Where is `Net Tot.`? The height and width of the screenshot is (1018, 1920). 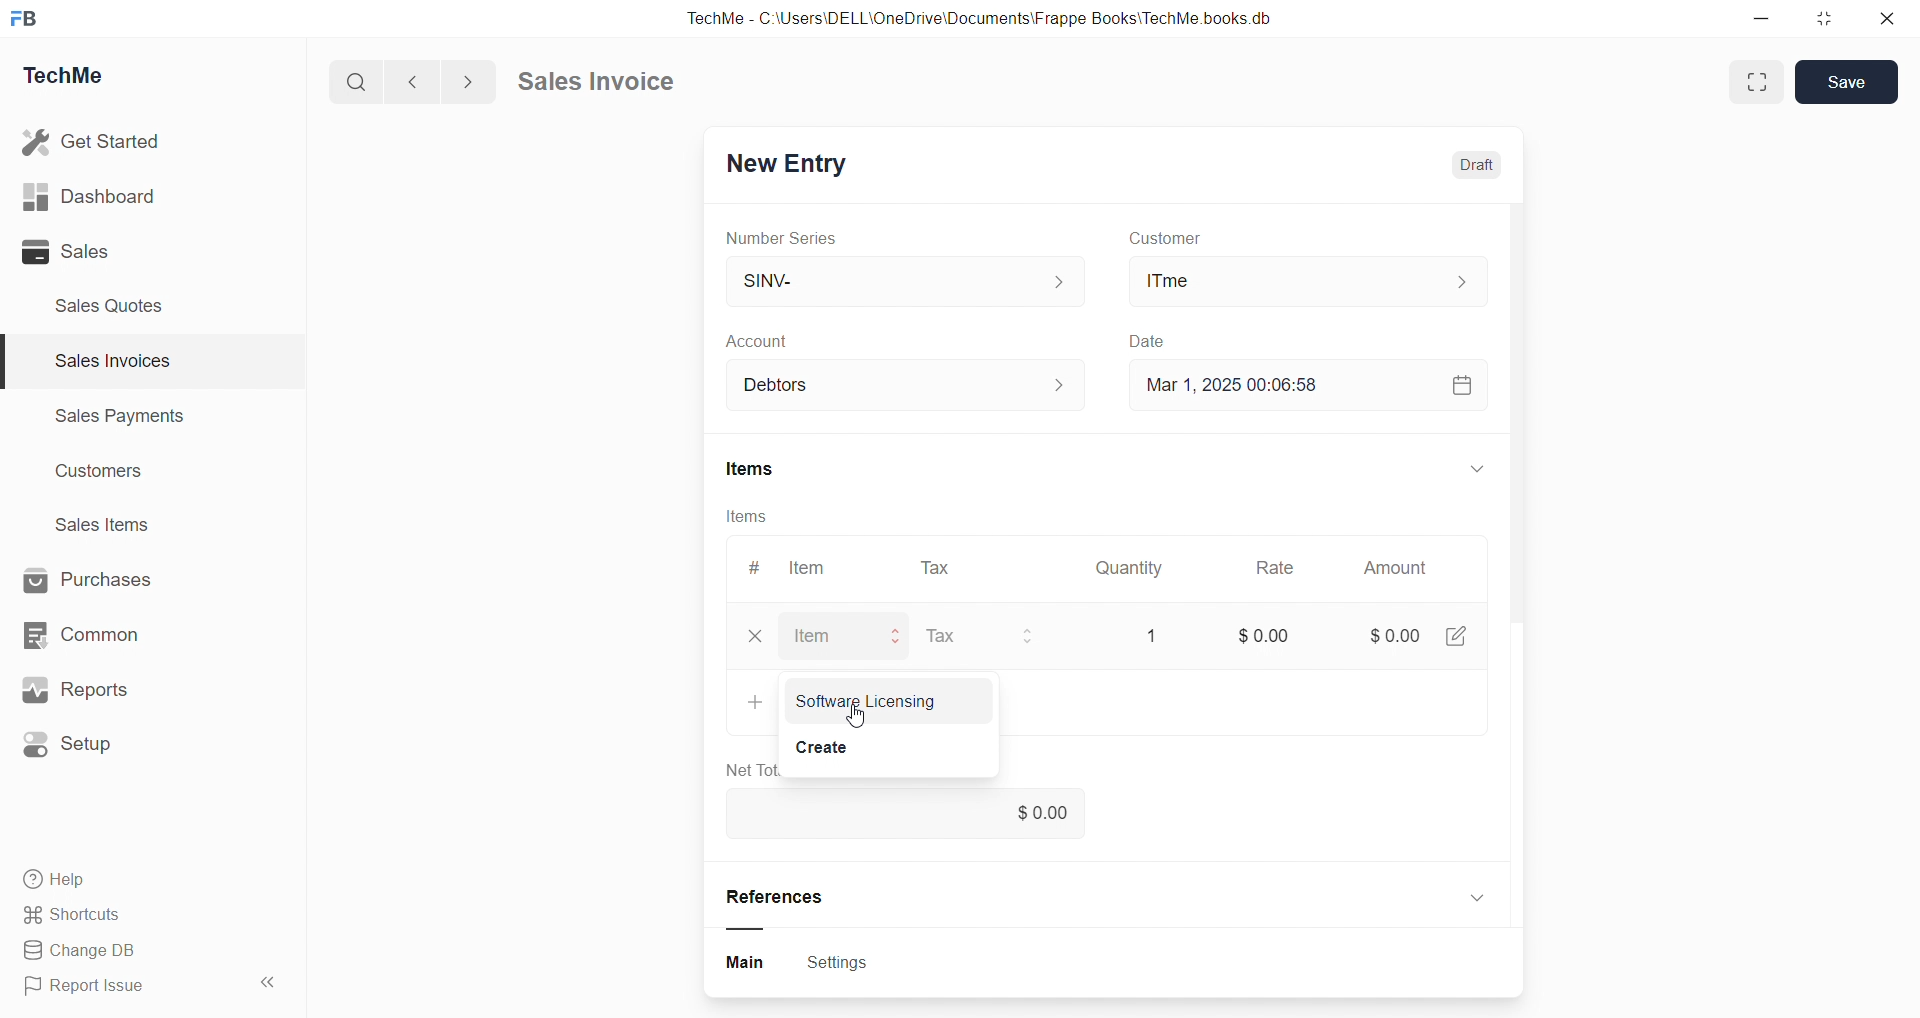 Net Tot. is located at coordinates (752, 773).